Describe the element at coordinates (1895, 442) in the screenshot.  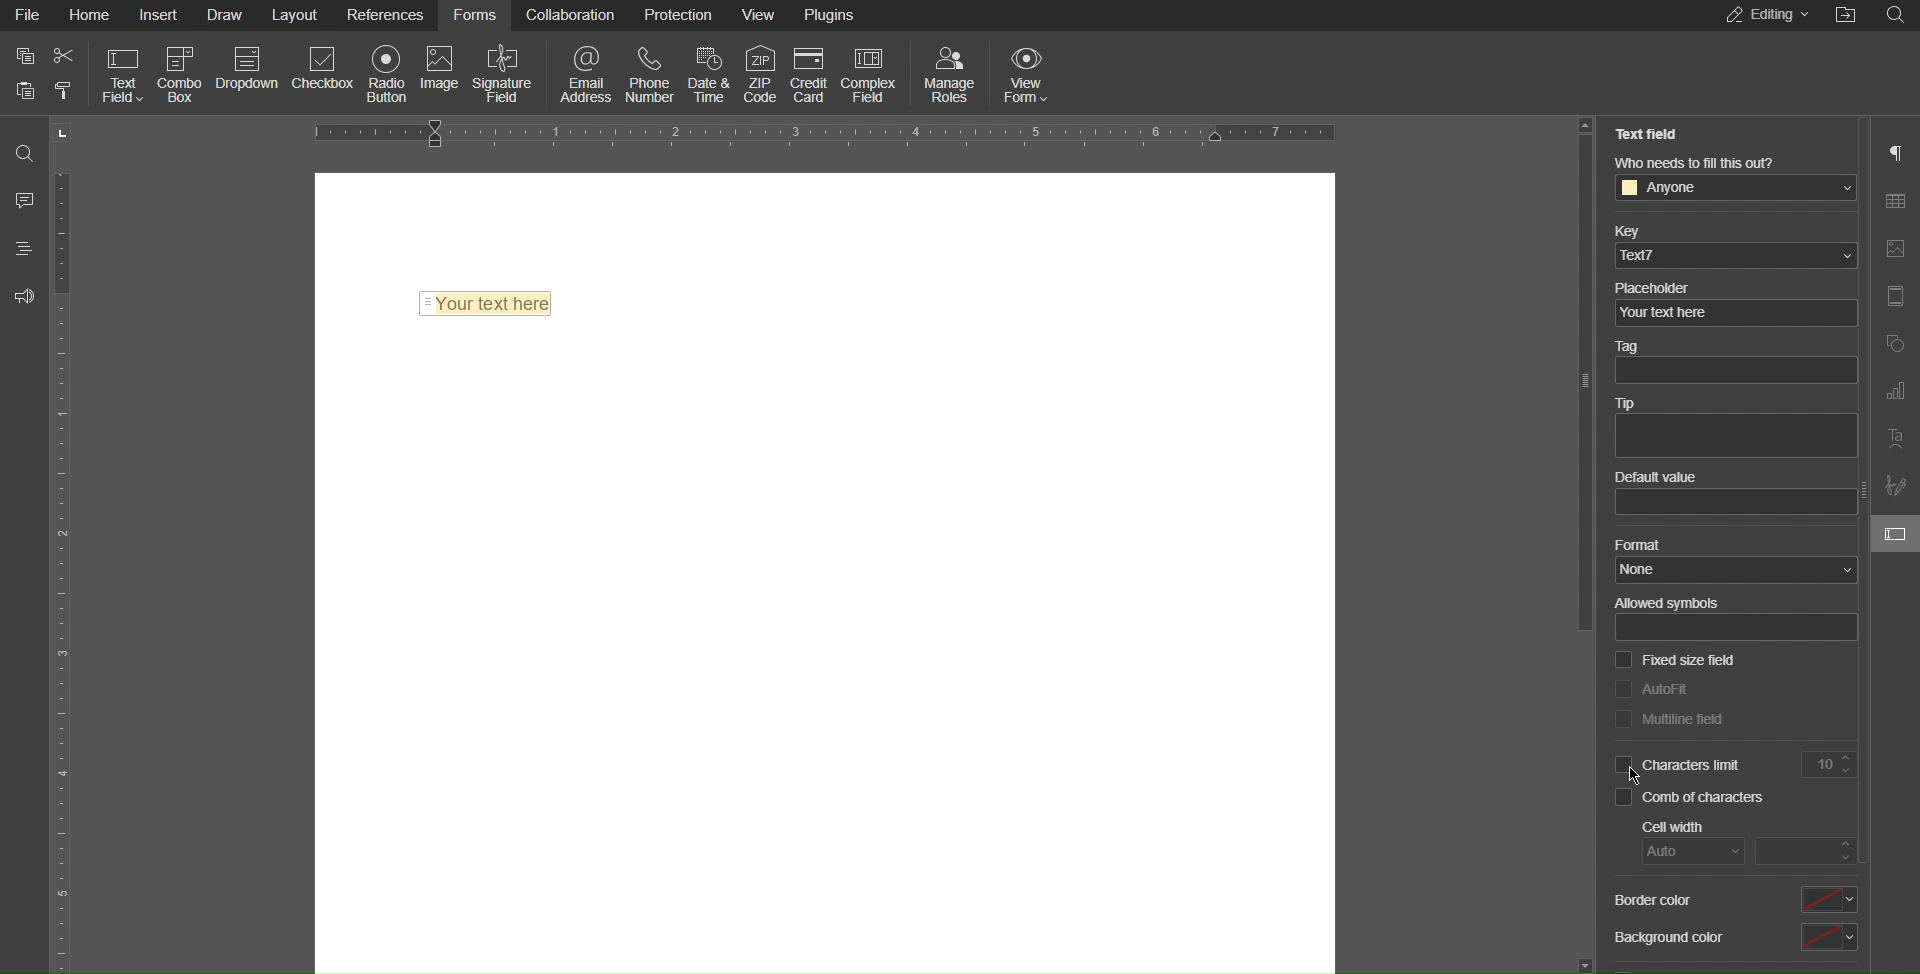
I see `Text Art` at that location.